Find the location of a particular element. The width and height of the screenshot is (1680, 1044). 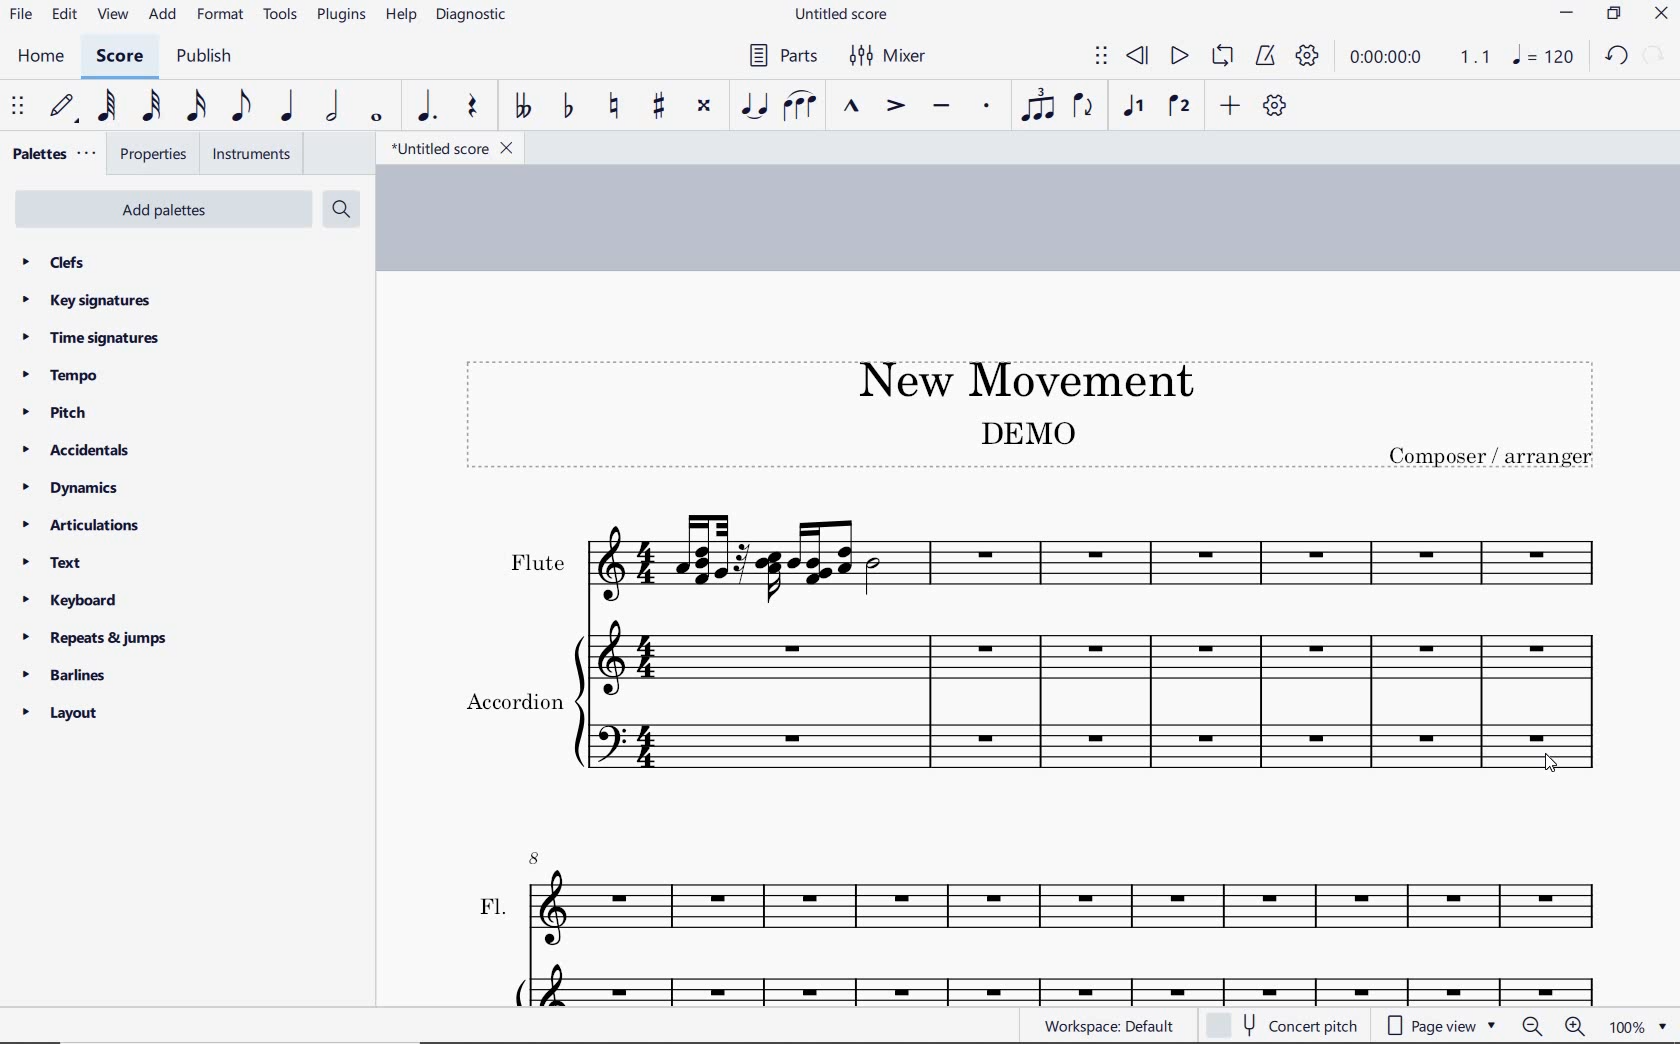

cursor is located at coordinates (1549, 764).